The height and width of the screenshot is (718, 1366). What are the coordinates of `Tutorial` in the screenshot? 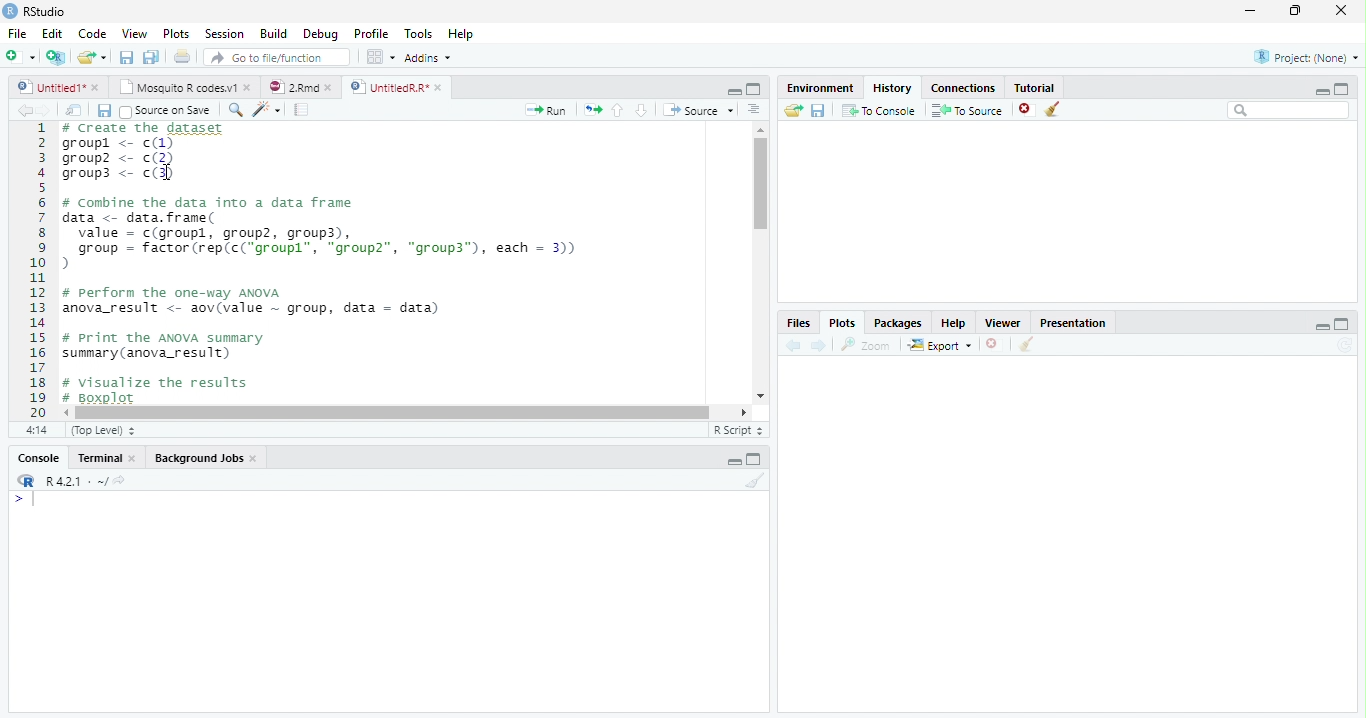 It's located at (1036, 86).